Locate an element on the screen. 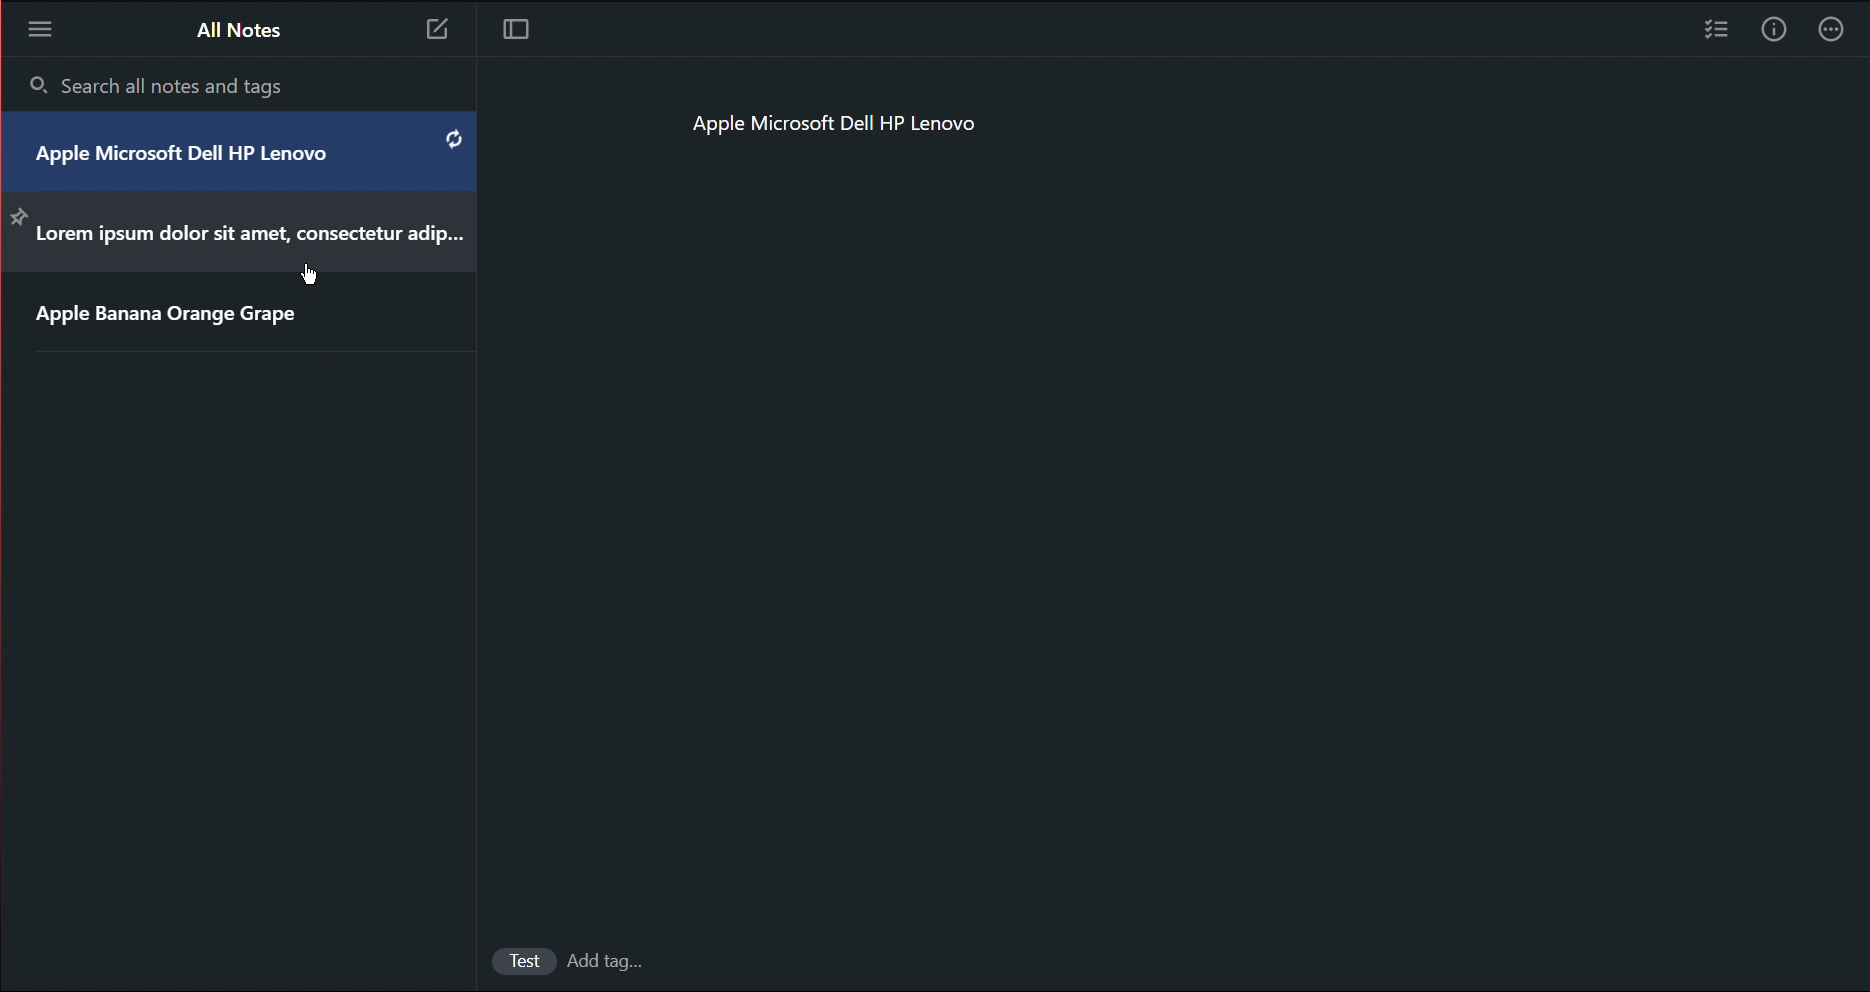 Image resolution: width=1870 pixels, height=992 pixels. Pin is located at coordinates (17, 216).